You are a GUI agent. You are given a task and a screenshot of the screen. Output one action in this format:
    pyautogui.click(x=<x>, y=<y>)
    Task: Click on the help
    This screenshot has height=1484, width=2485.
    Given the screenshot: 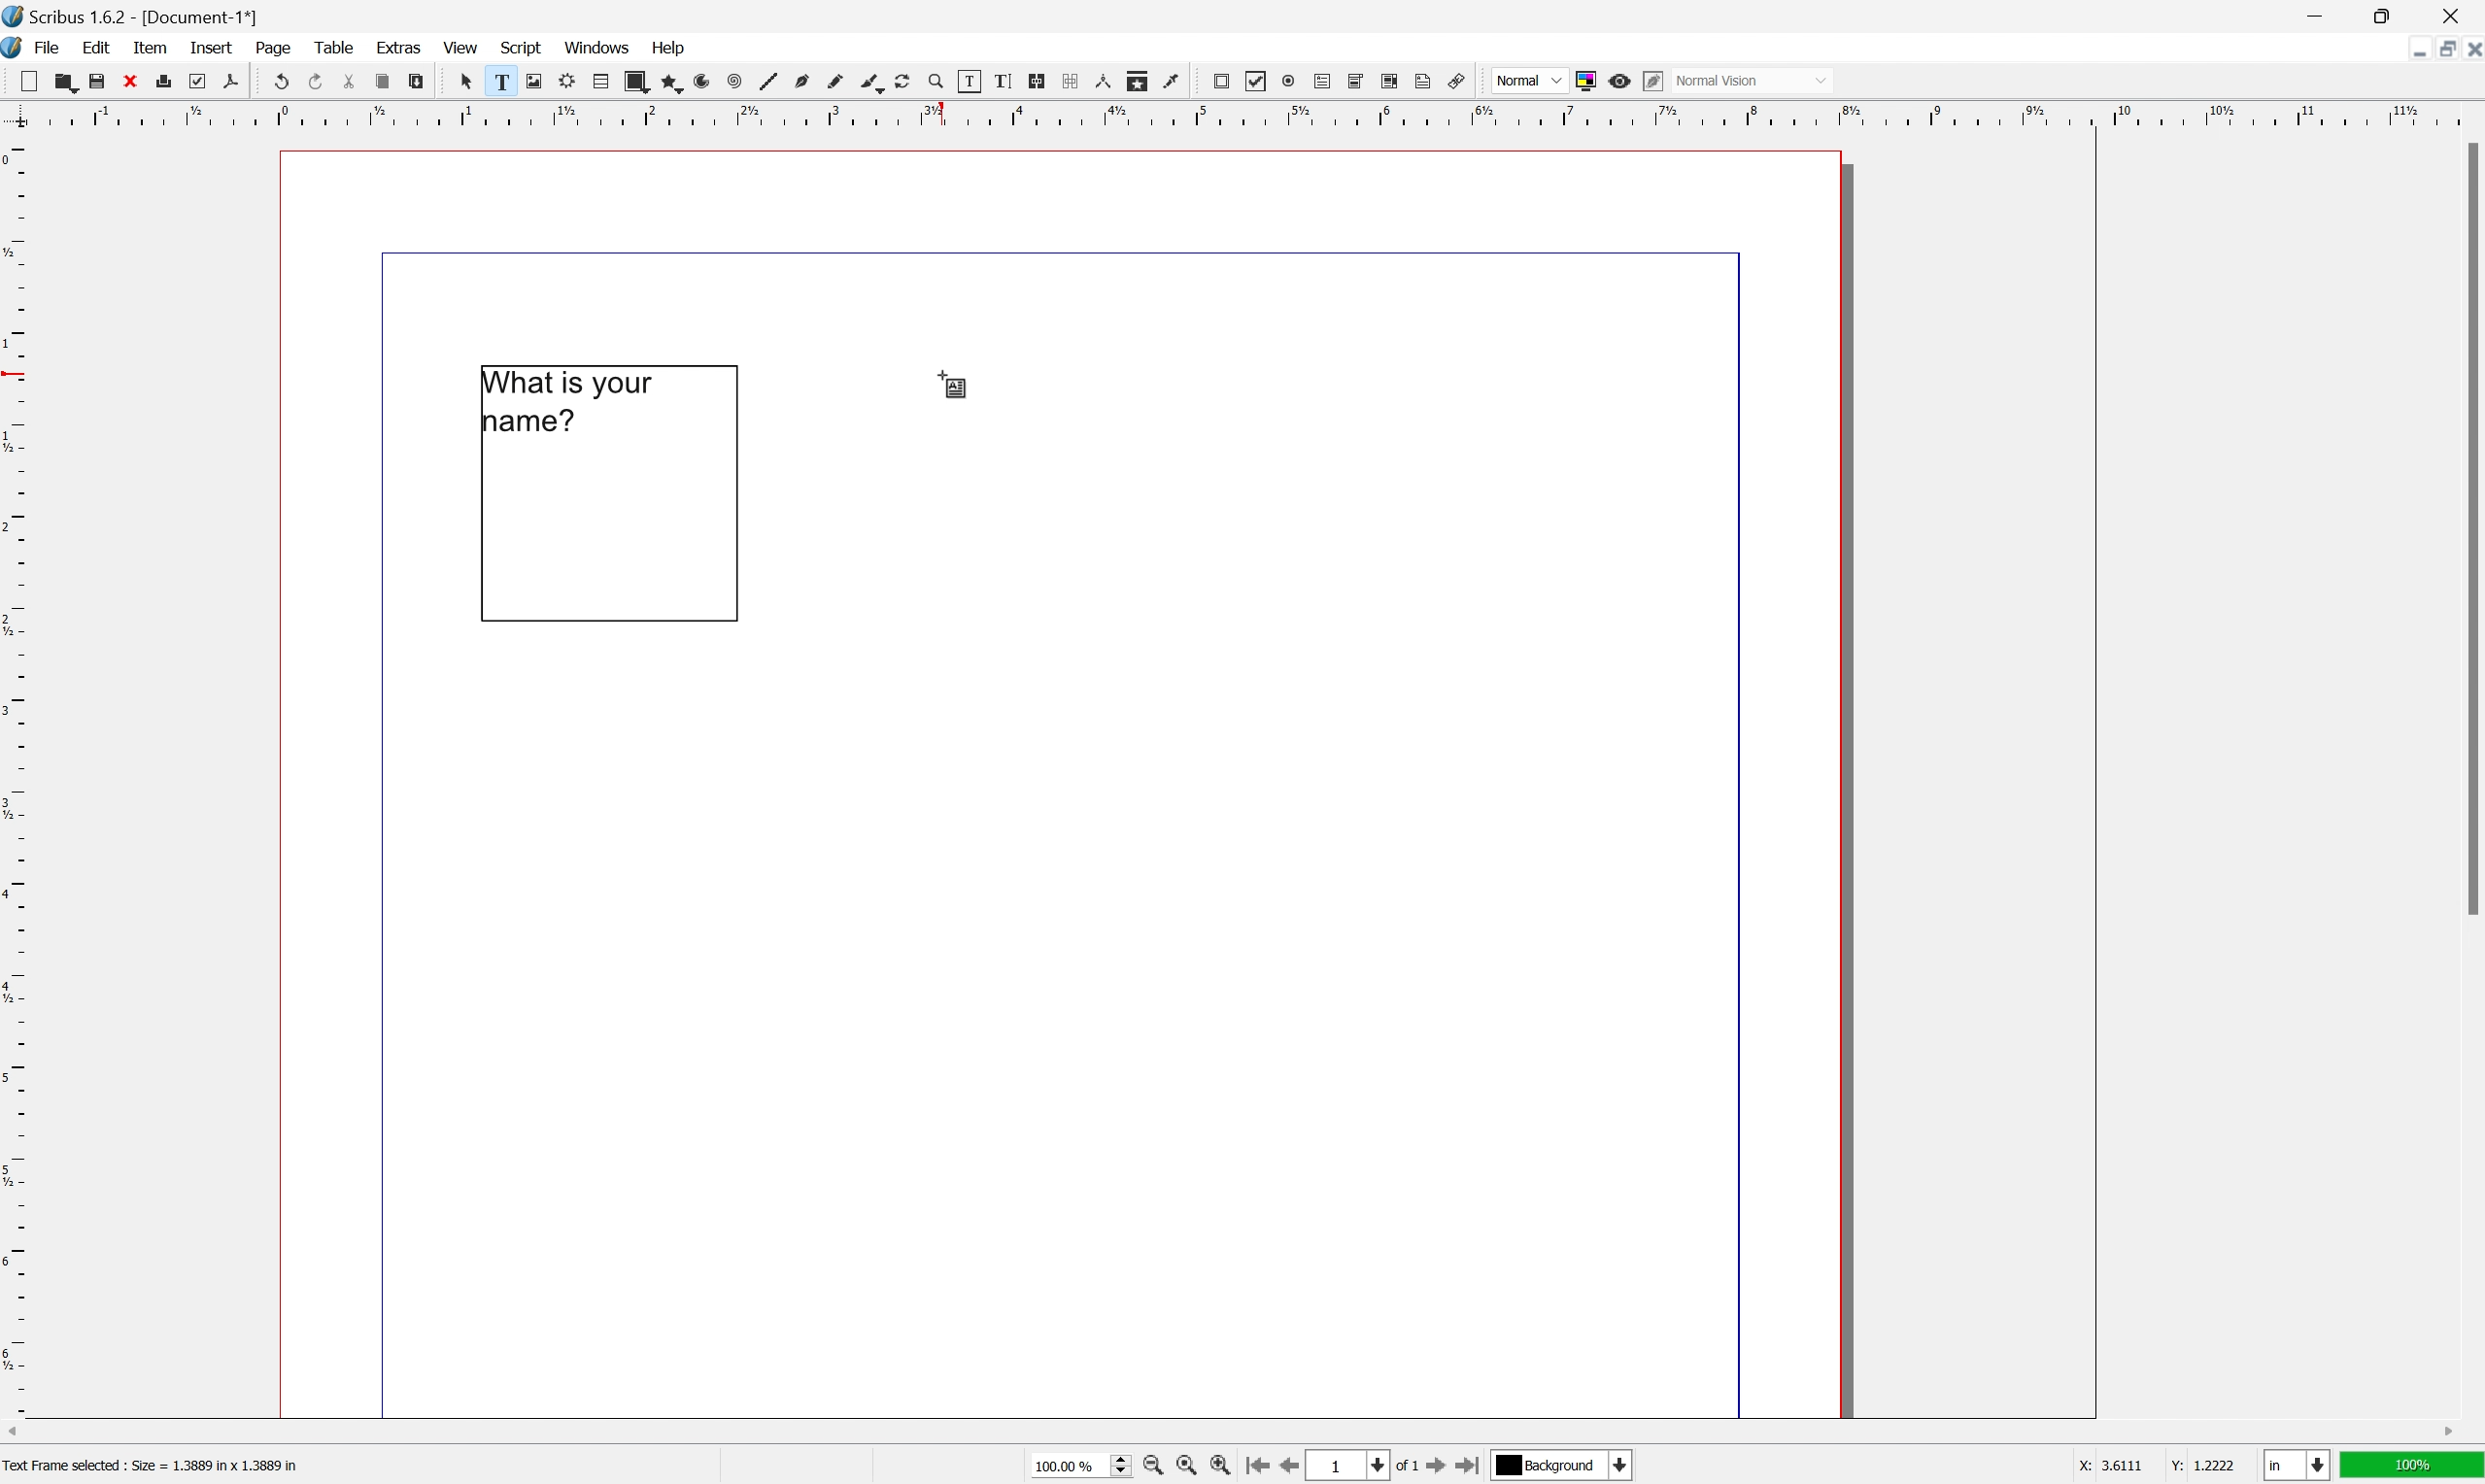 What is the action you would take?
    pyautogui.click(x=670, y=46)
    